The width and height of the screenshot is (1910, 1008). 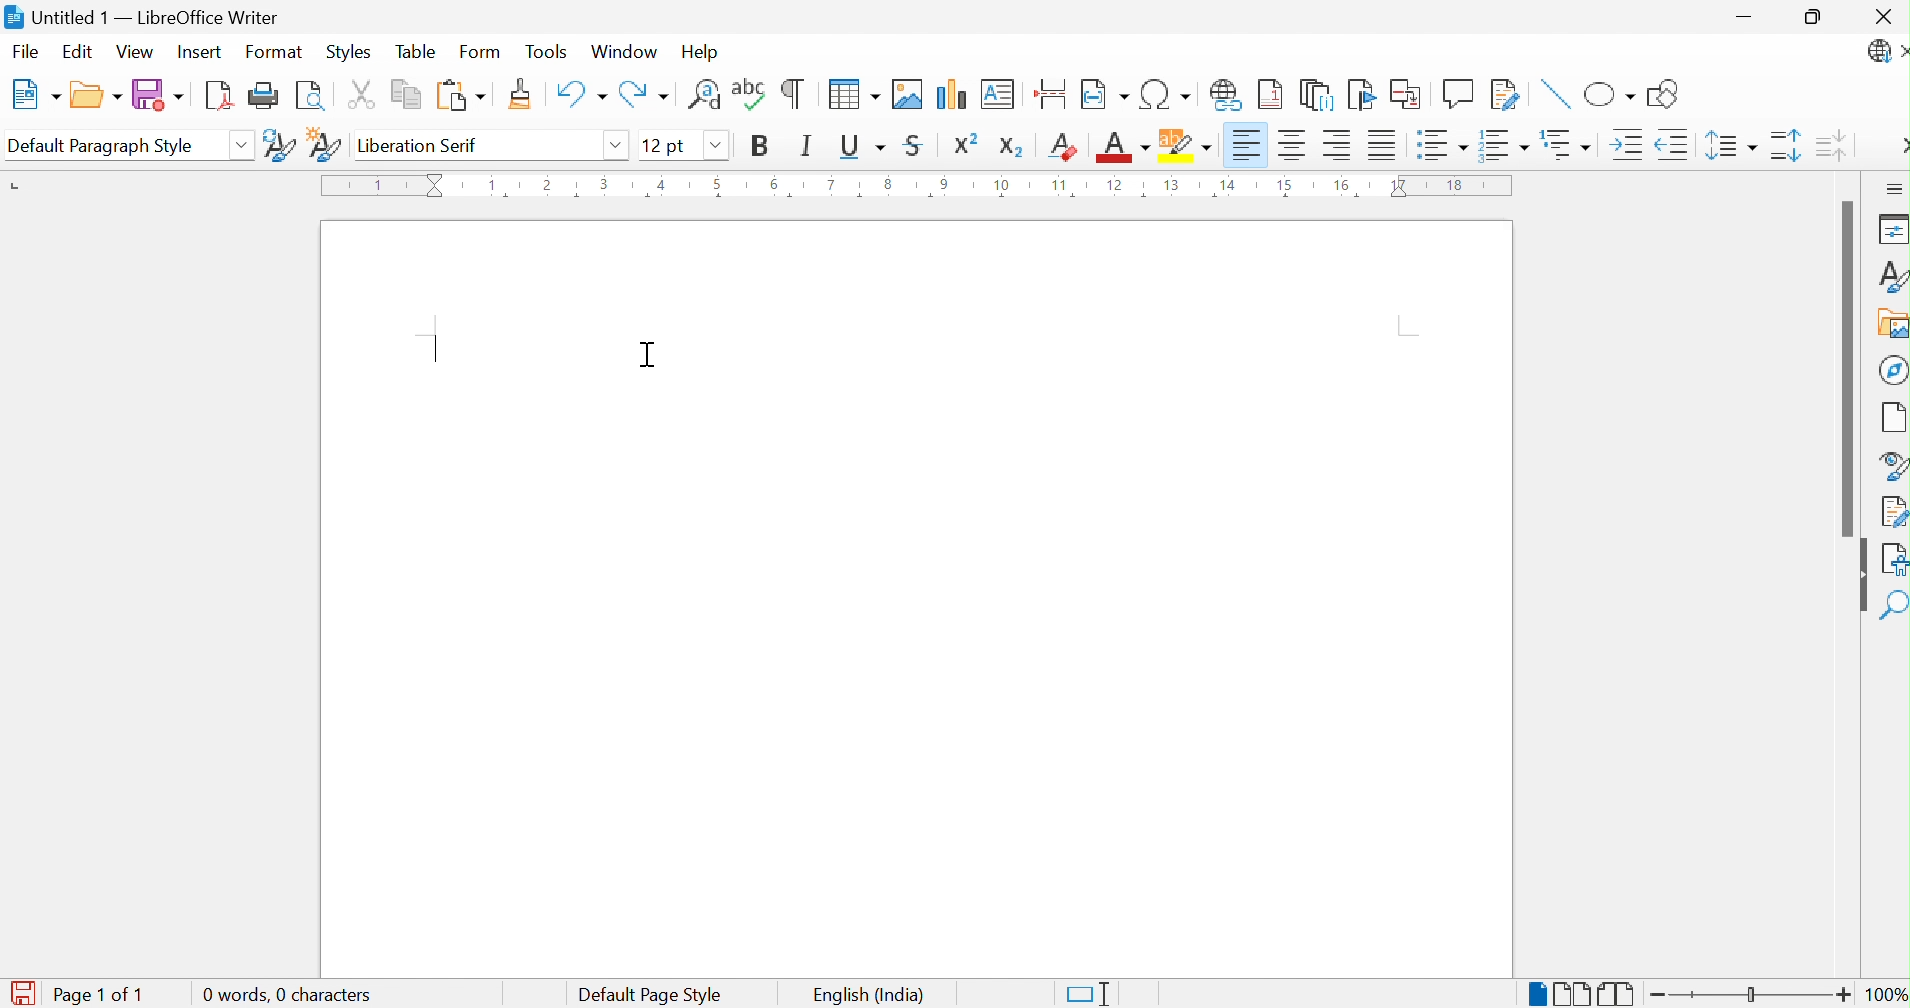 I want to click on Insert Special Characters, so click(x=1165, y=94).